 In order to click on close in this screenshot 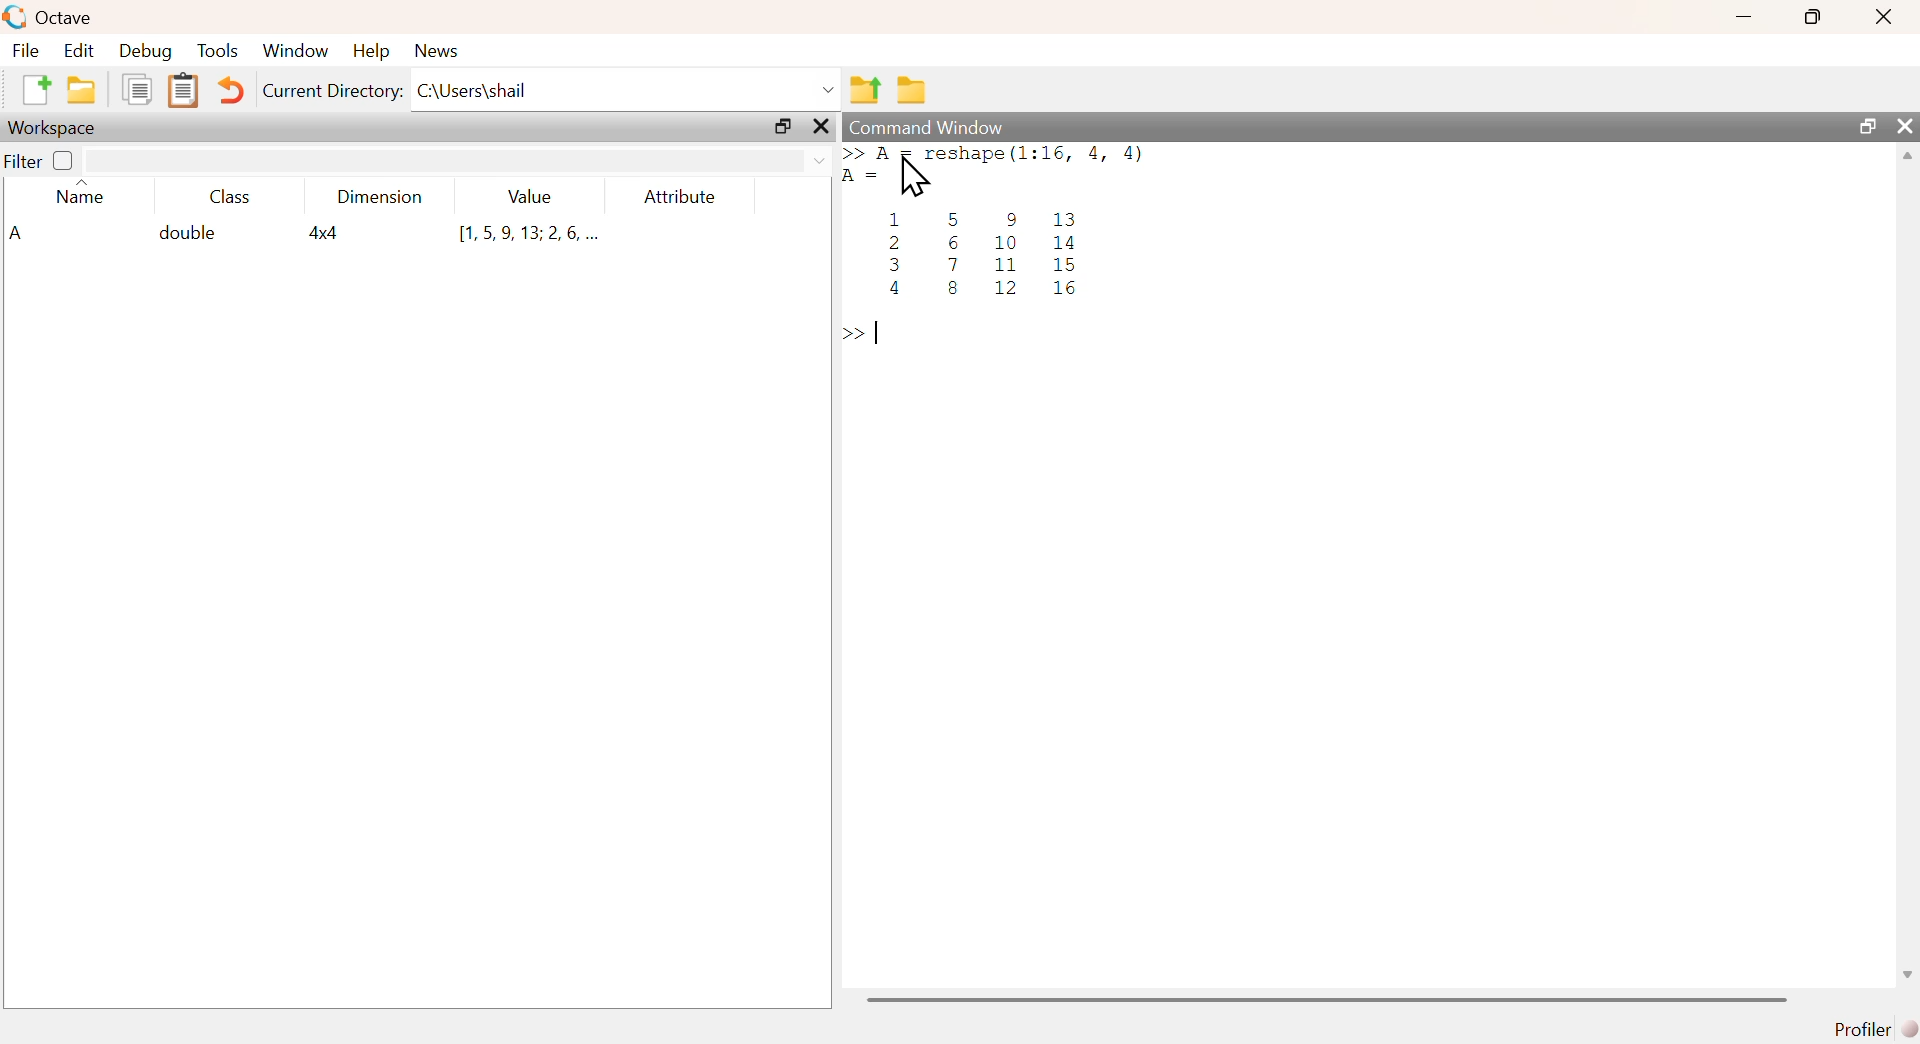, I will do `click(1881, 19)`.